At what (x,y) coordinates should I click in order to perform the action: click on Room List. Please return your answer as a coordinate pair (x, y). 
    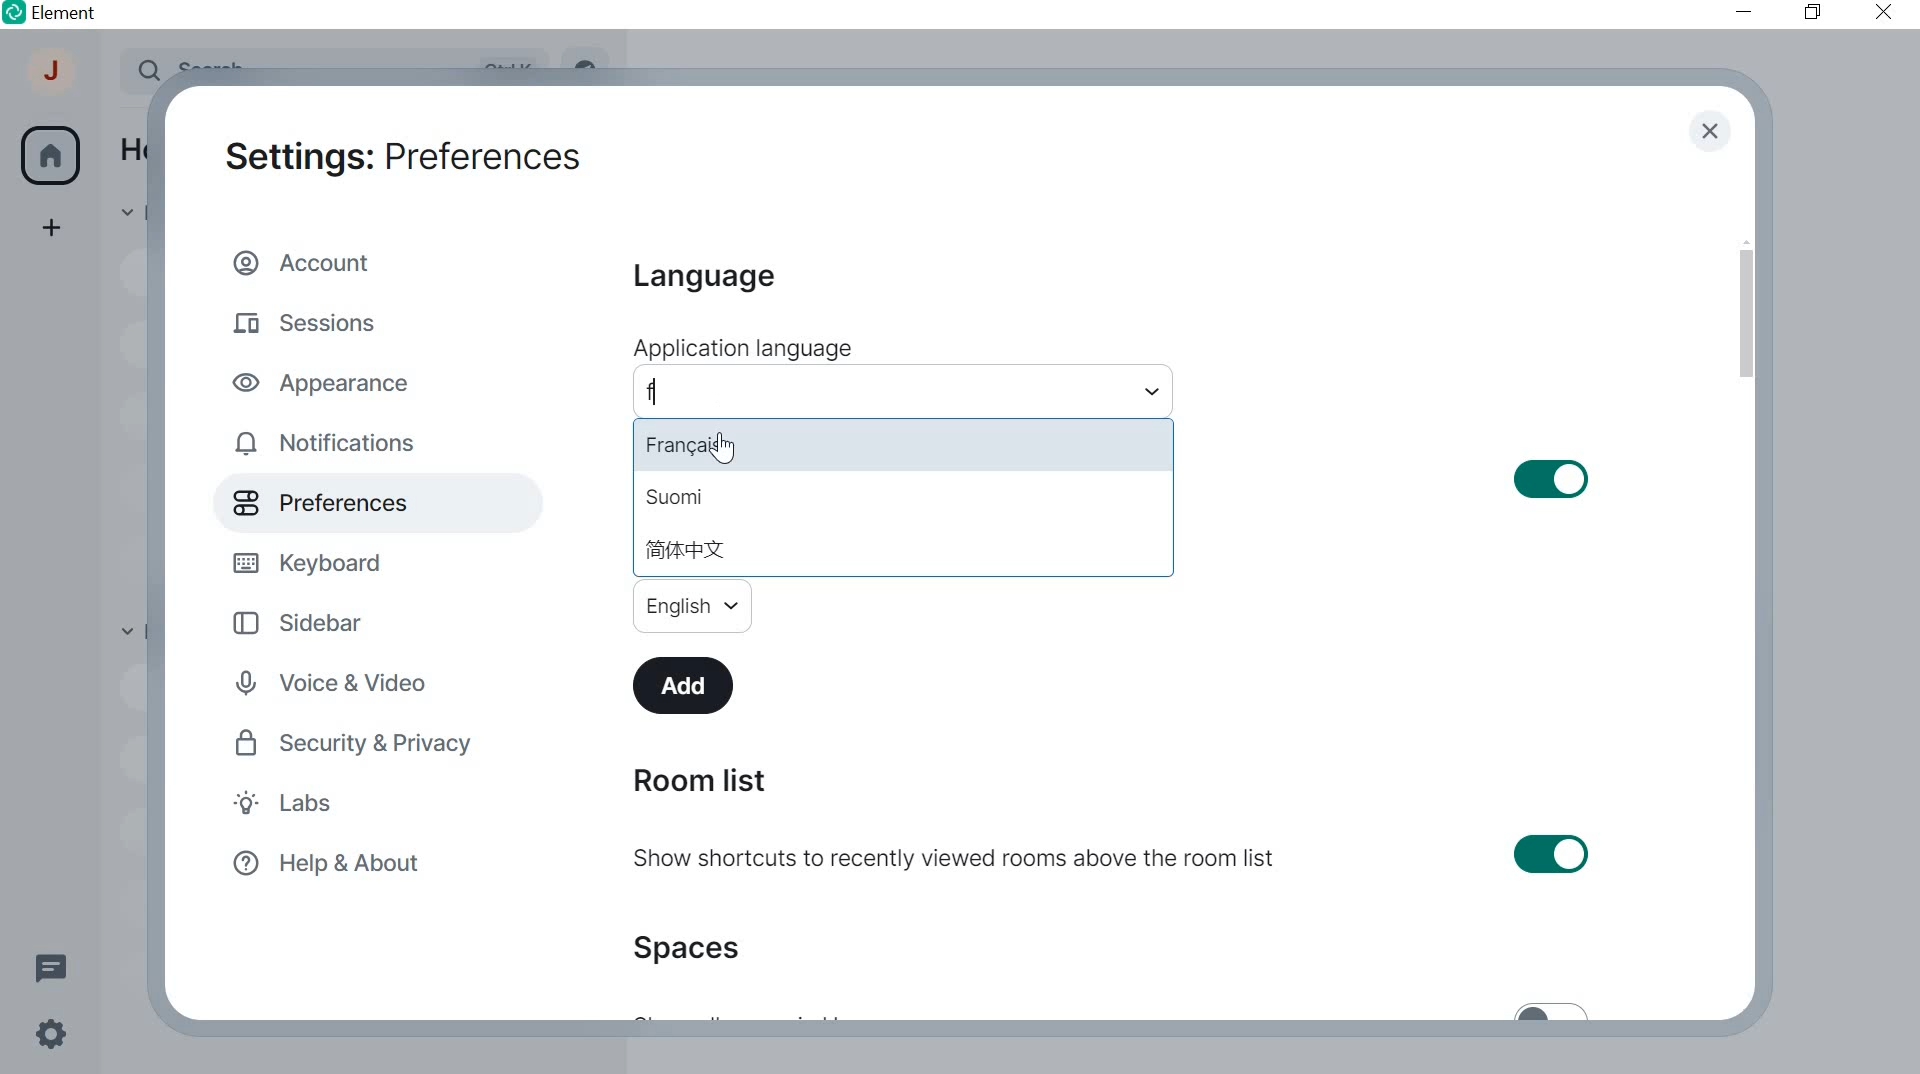
    Looking at the image, I should click on (698, 781).